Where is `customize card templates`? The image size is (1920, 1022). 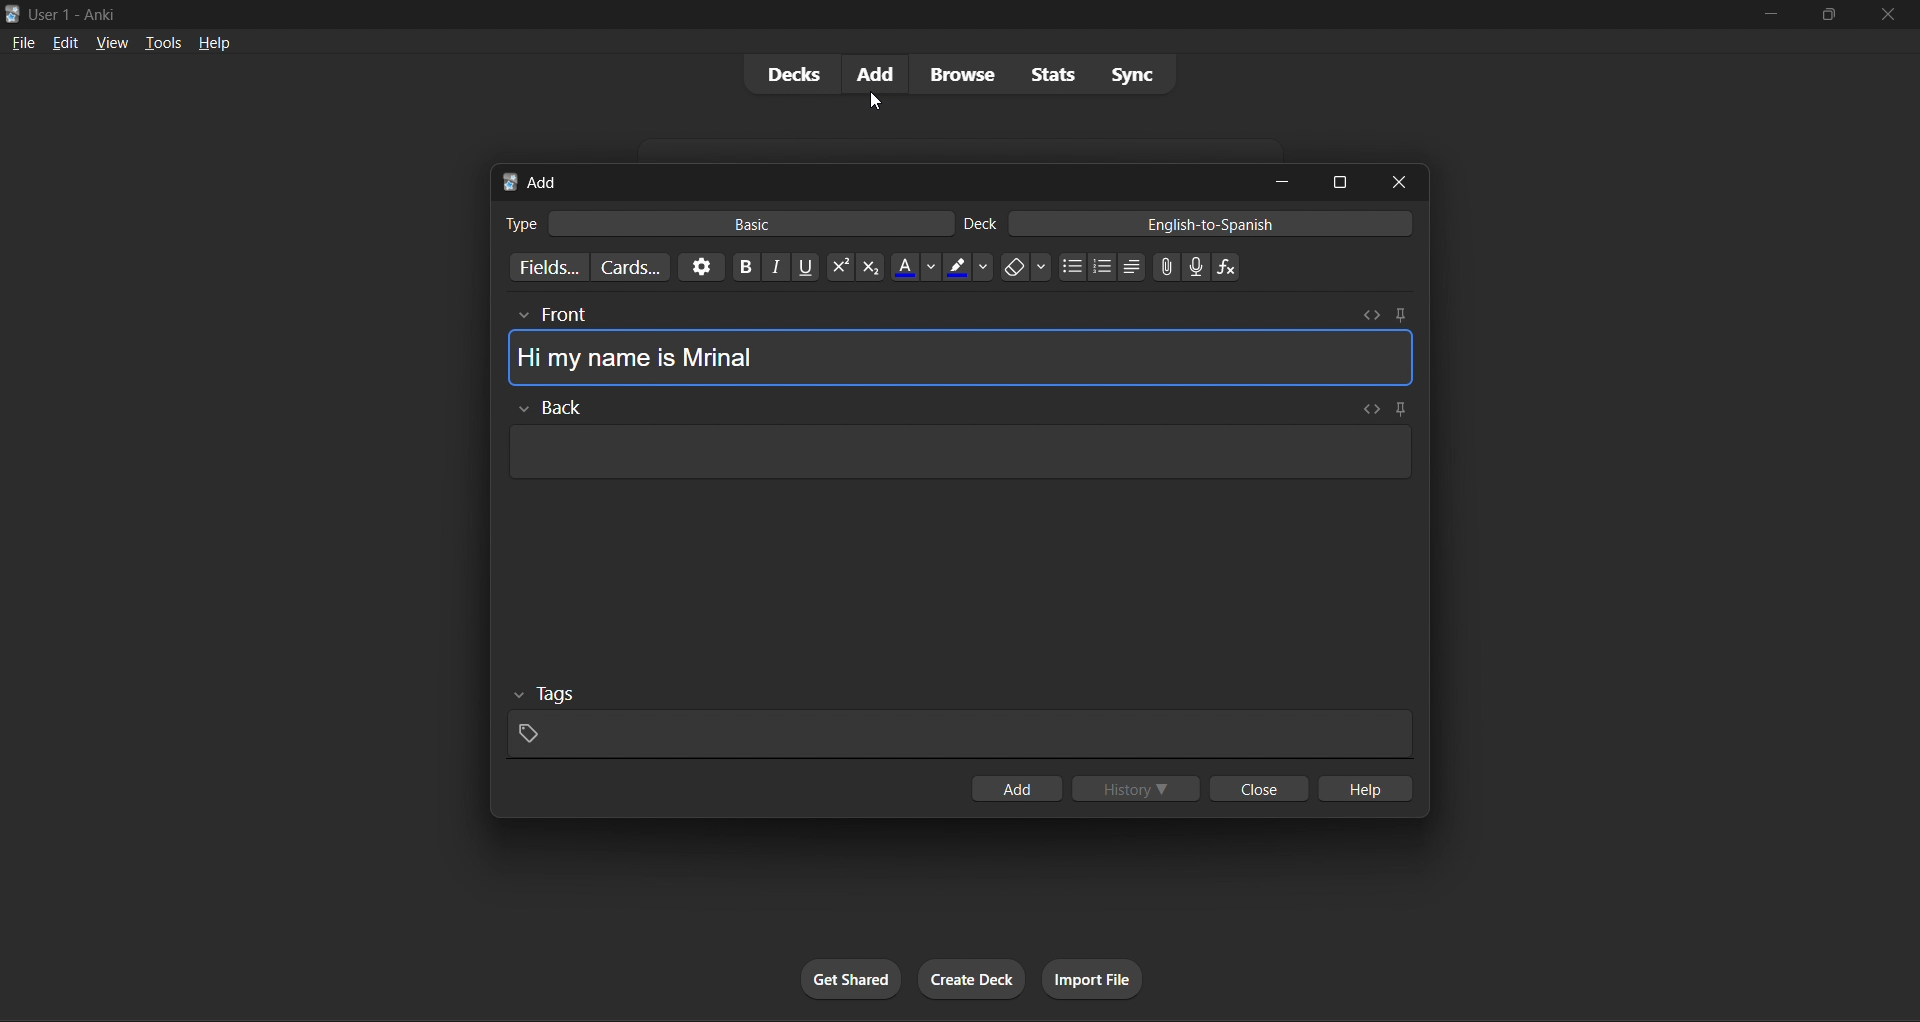 customize card templates is located at coordinates (632, 264).